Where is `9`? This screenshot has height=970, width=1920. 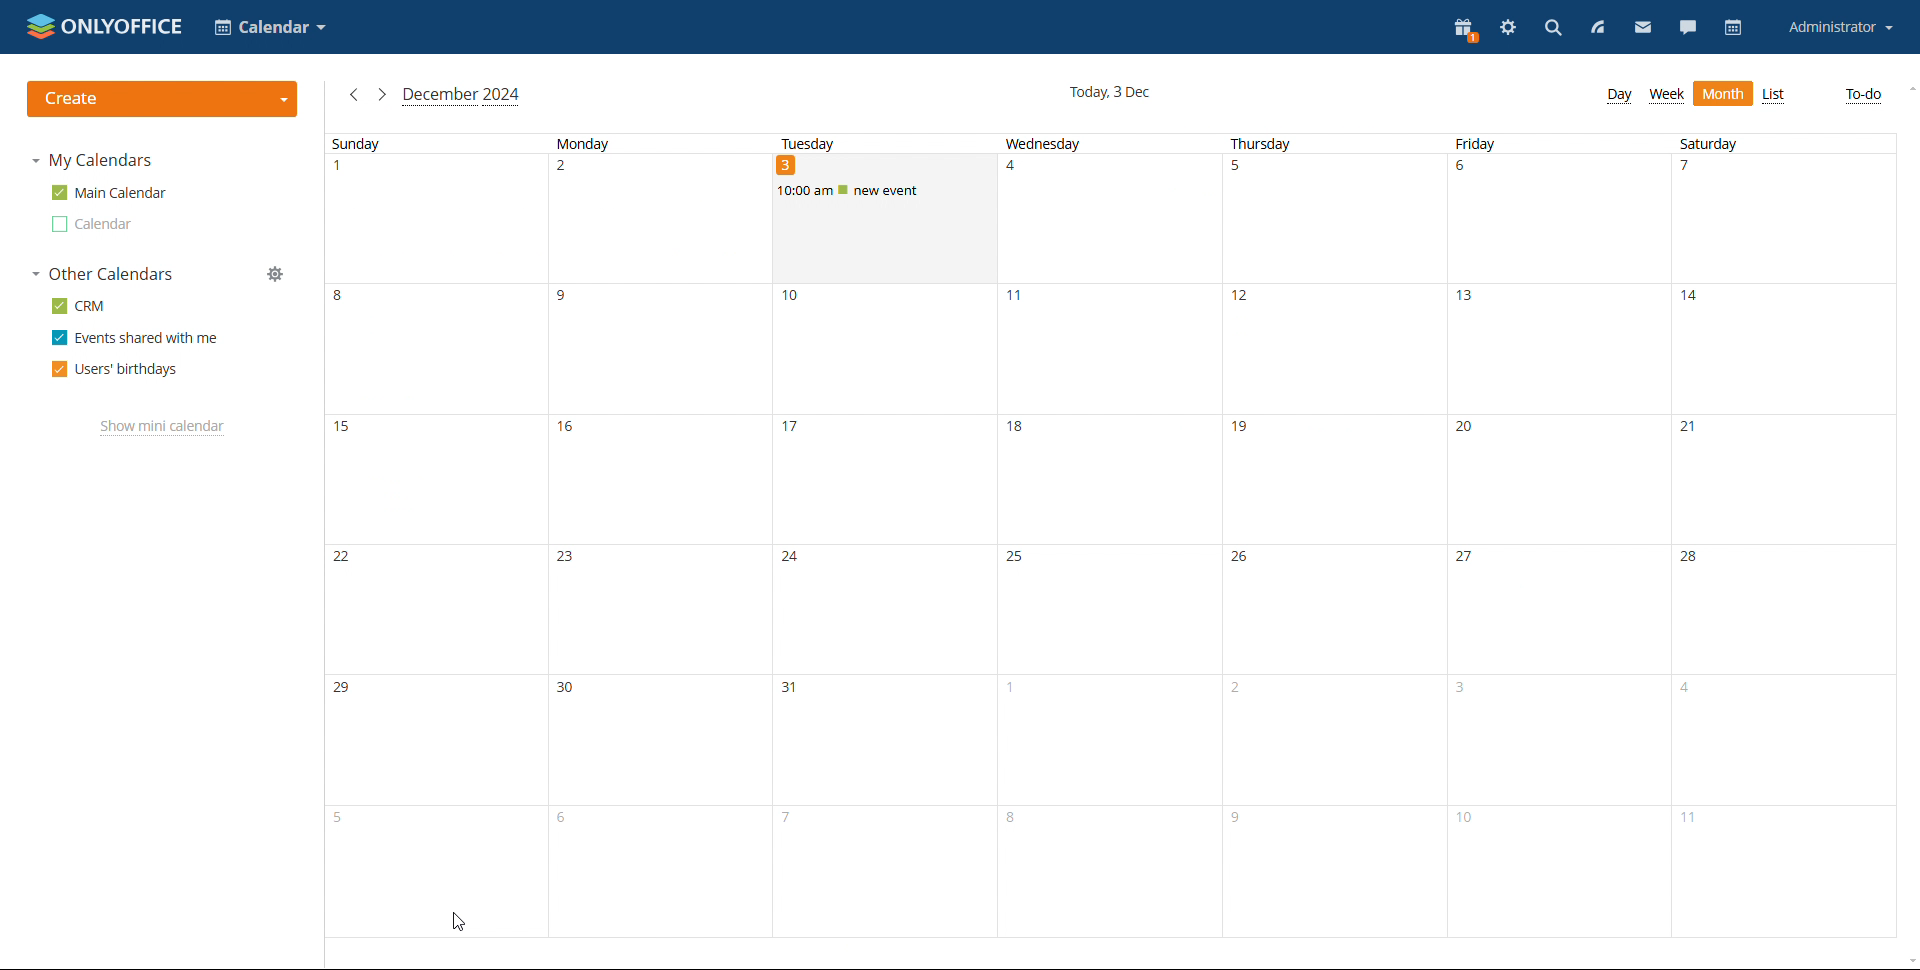 9 is located at coordinates (657, 350).